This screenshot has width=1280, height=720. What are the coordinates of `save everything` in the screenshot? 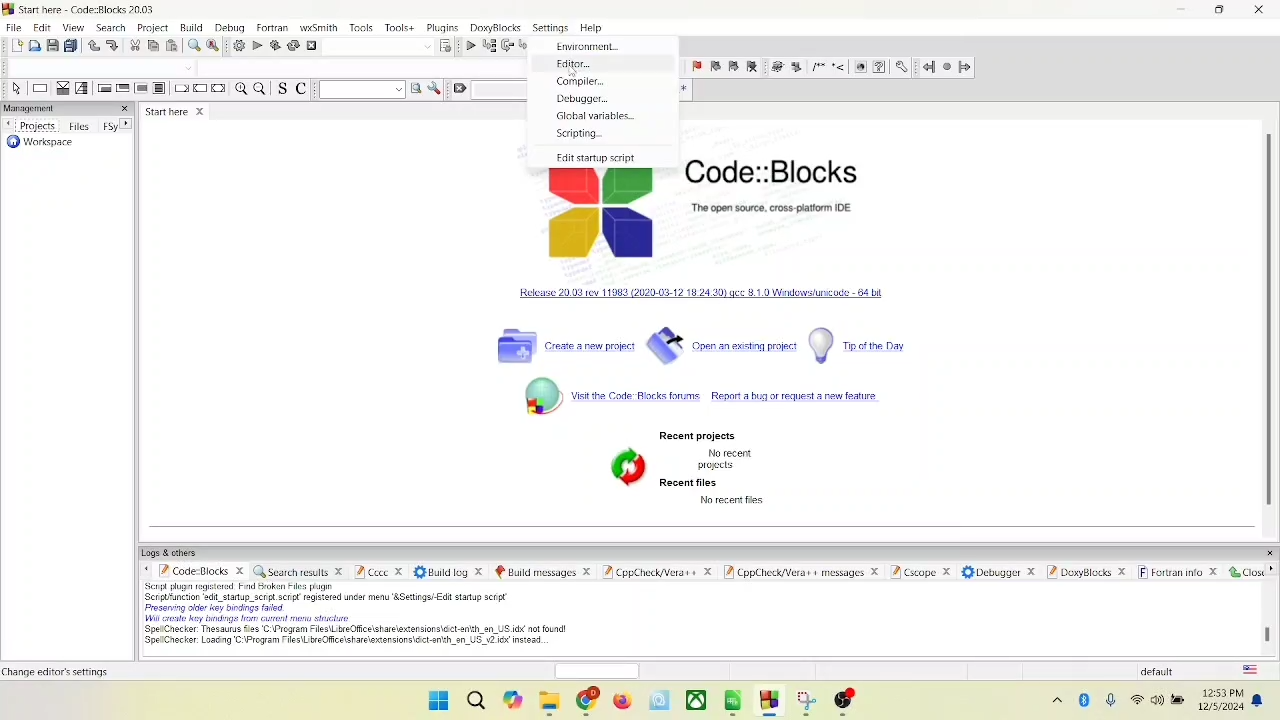 It's located at (72, 45).